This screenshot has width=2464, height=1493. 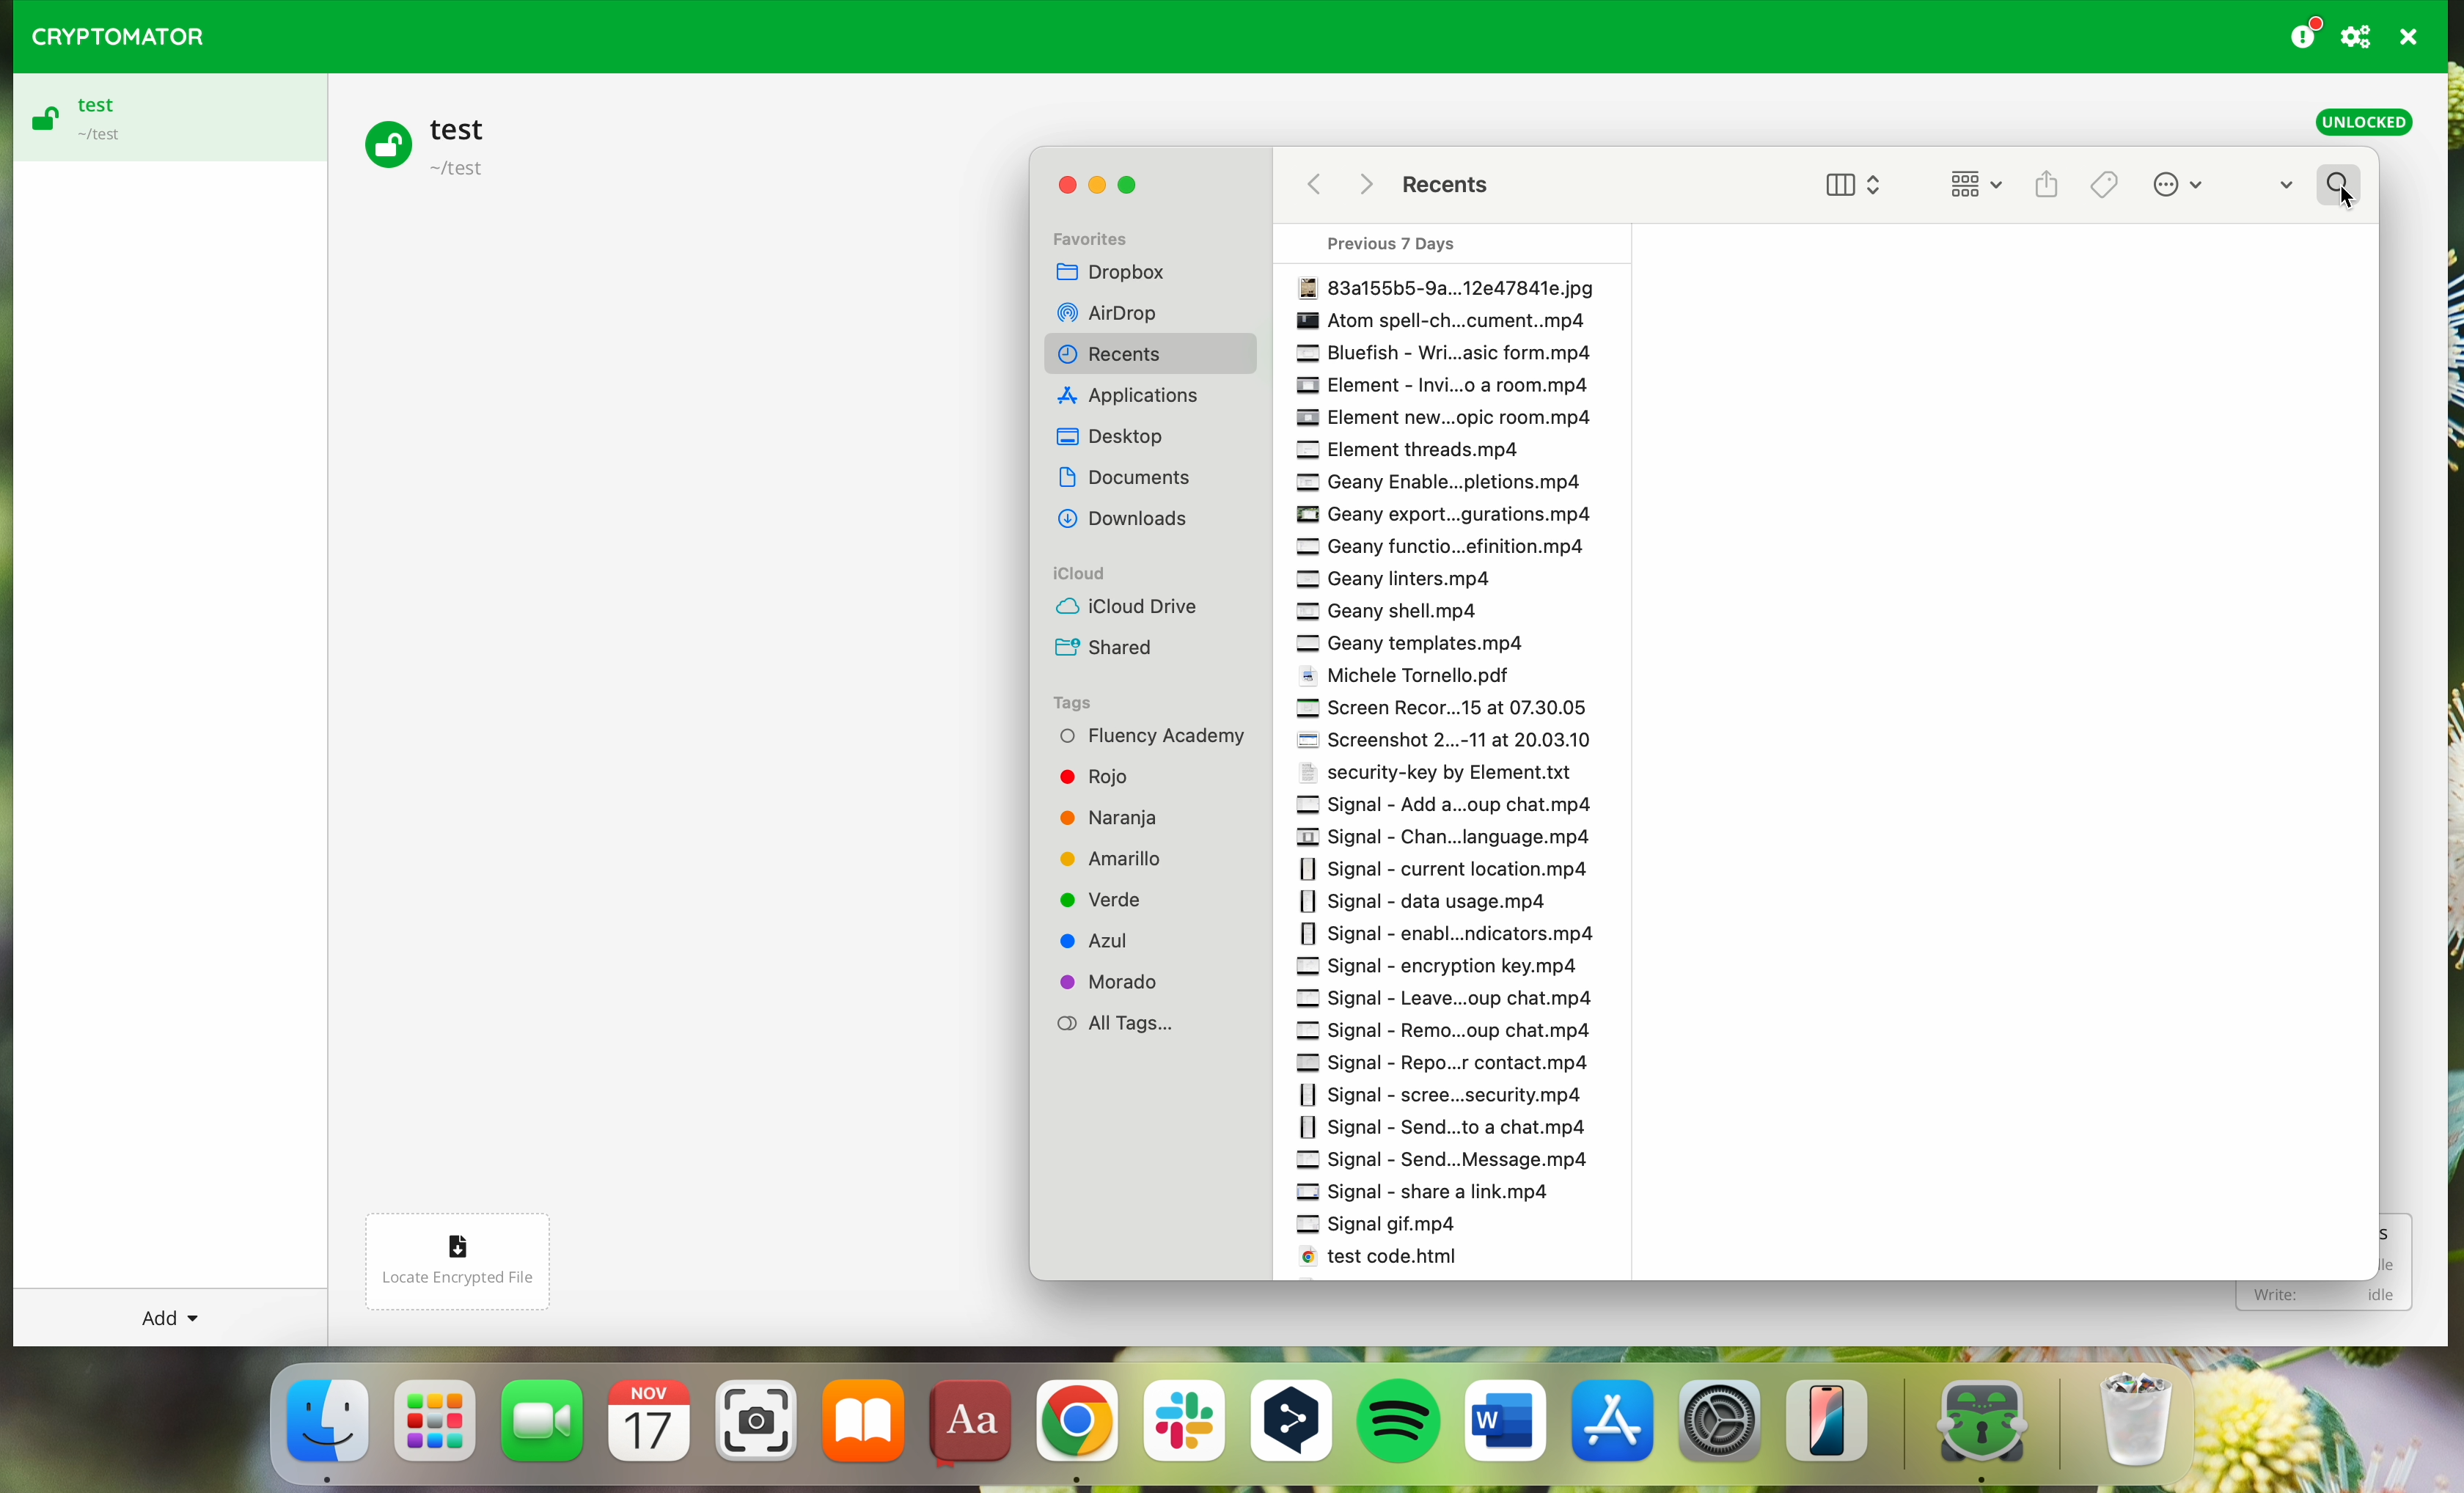 I want to click on cursor, so click(x=2352, y=208).